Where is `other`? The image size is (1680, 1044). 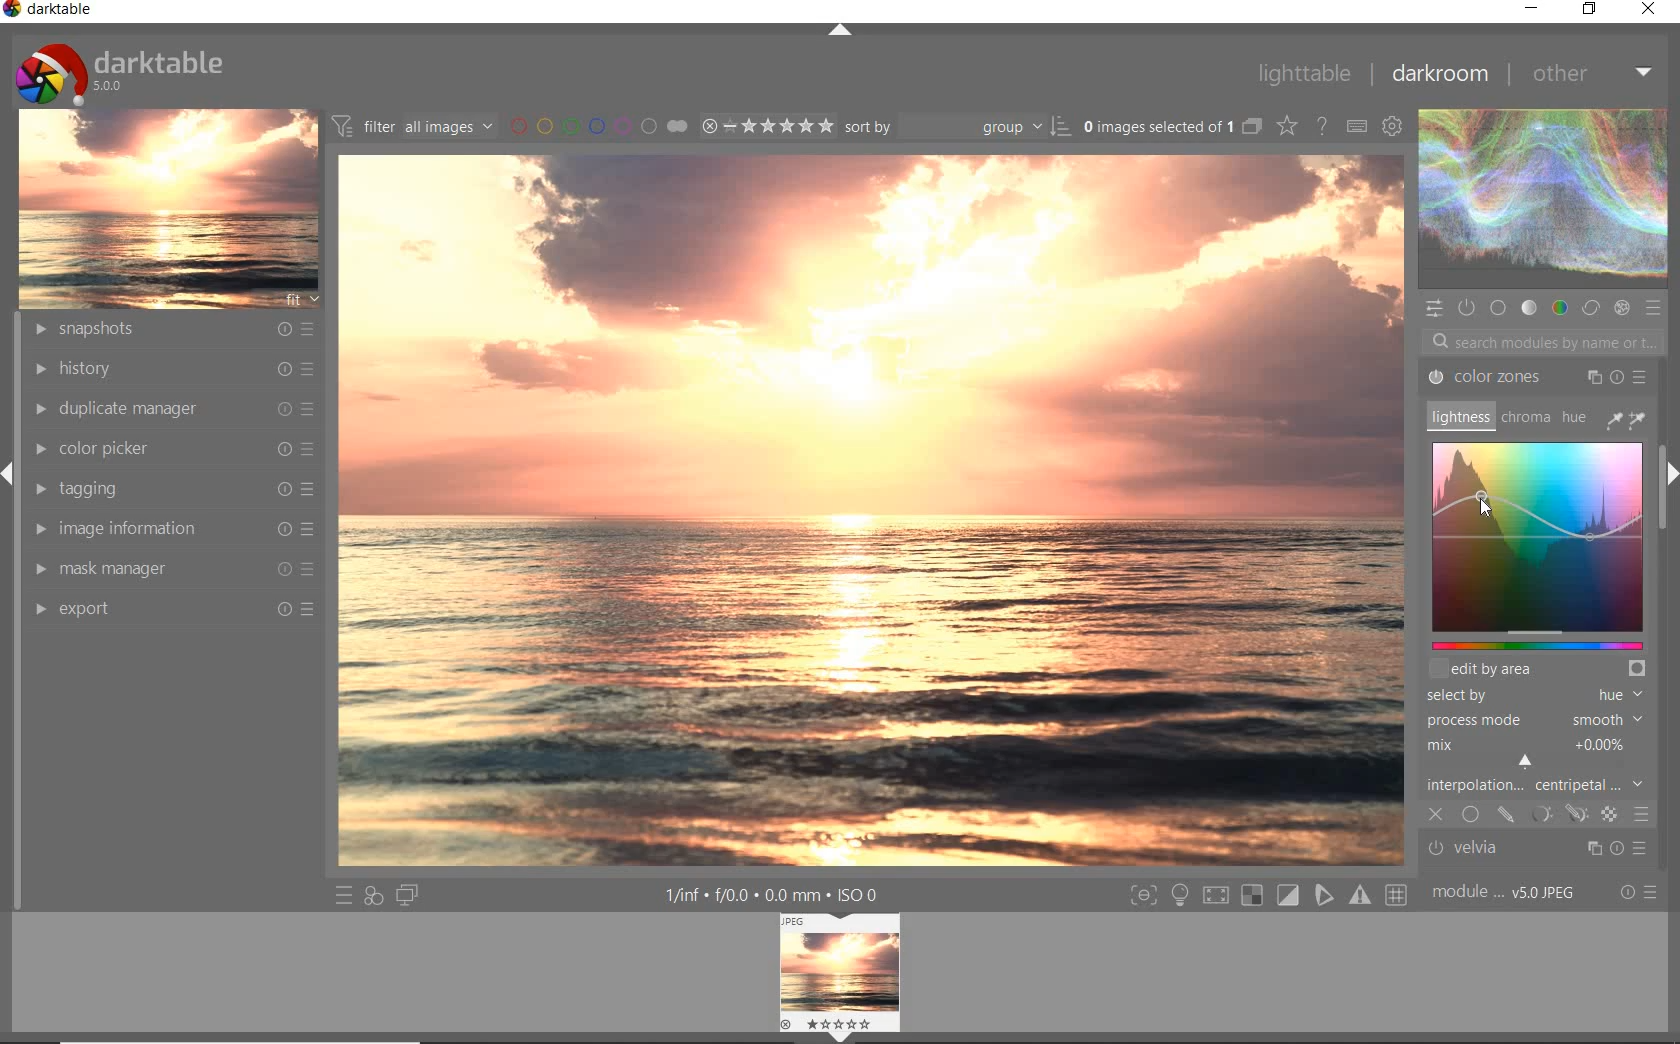 other is located at coordinates (1595, 78).